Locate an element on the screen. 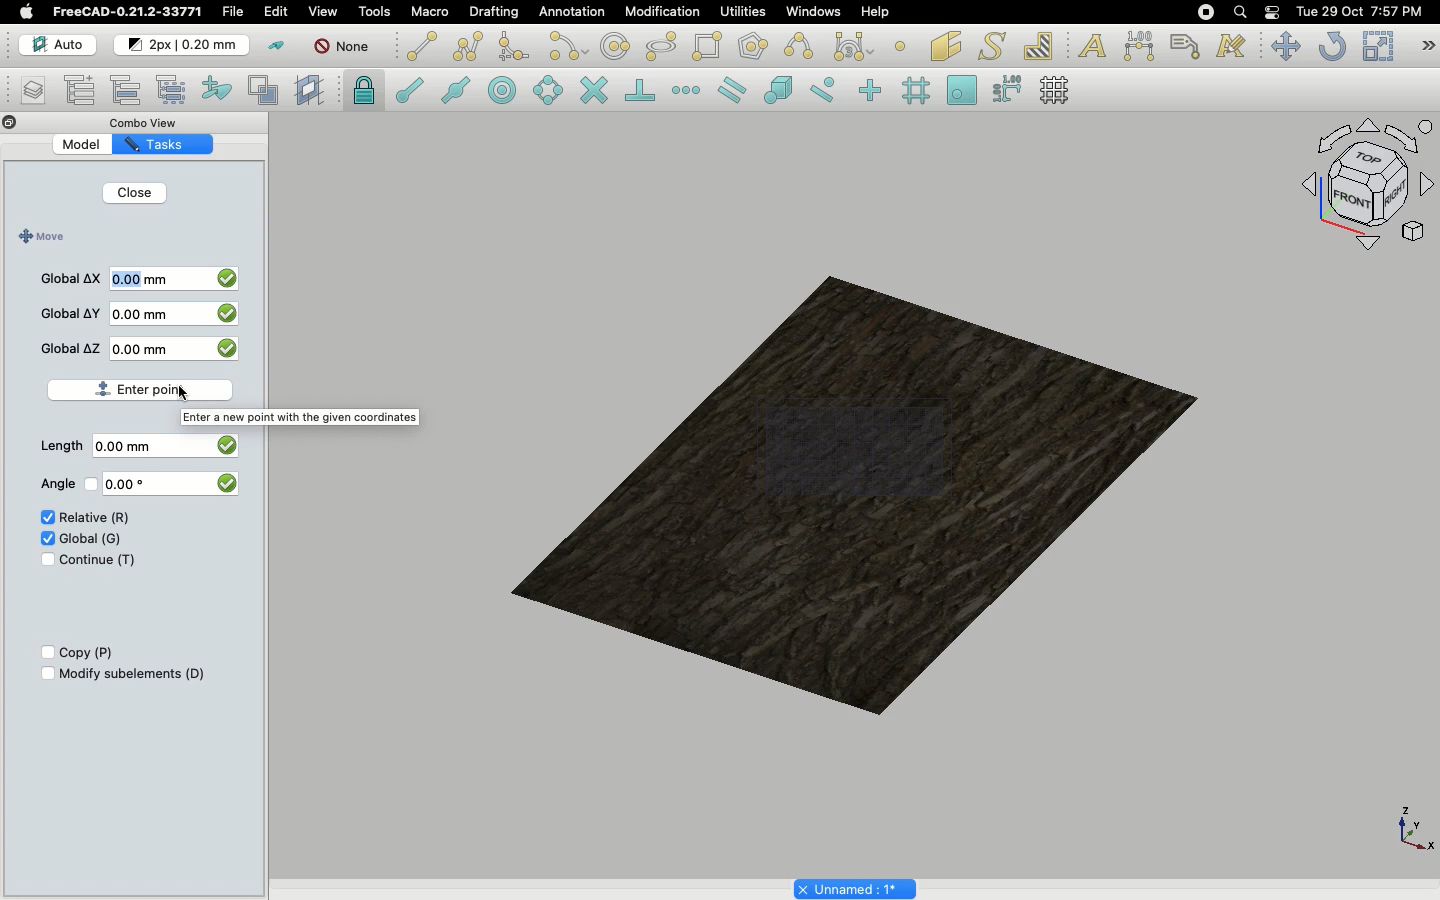 This screenshot has width=1440, height=900. Circle is located at coordinates (616, 49).